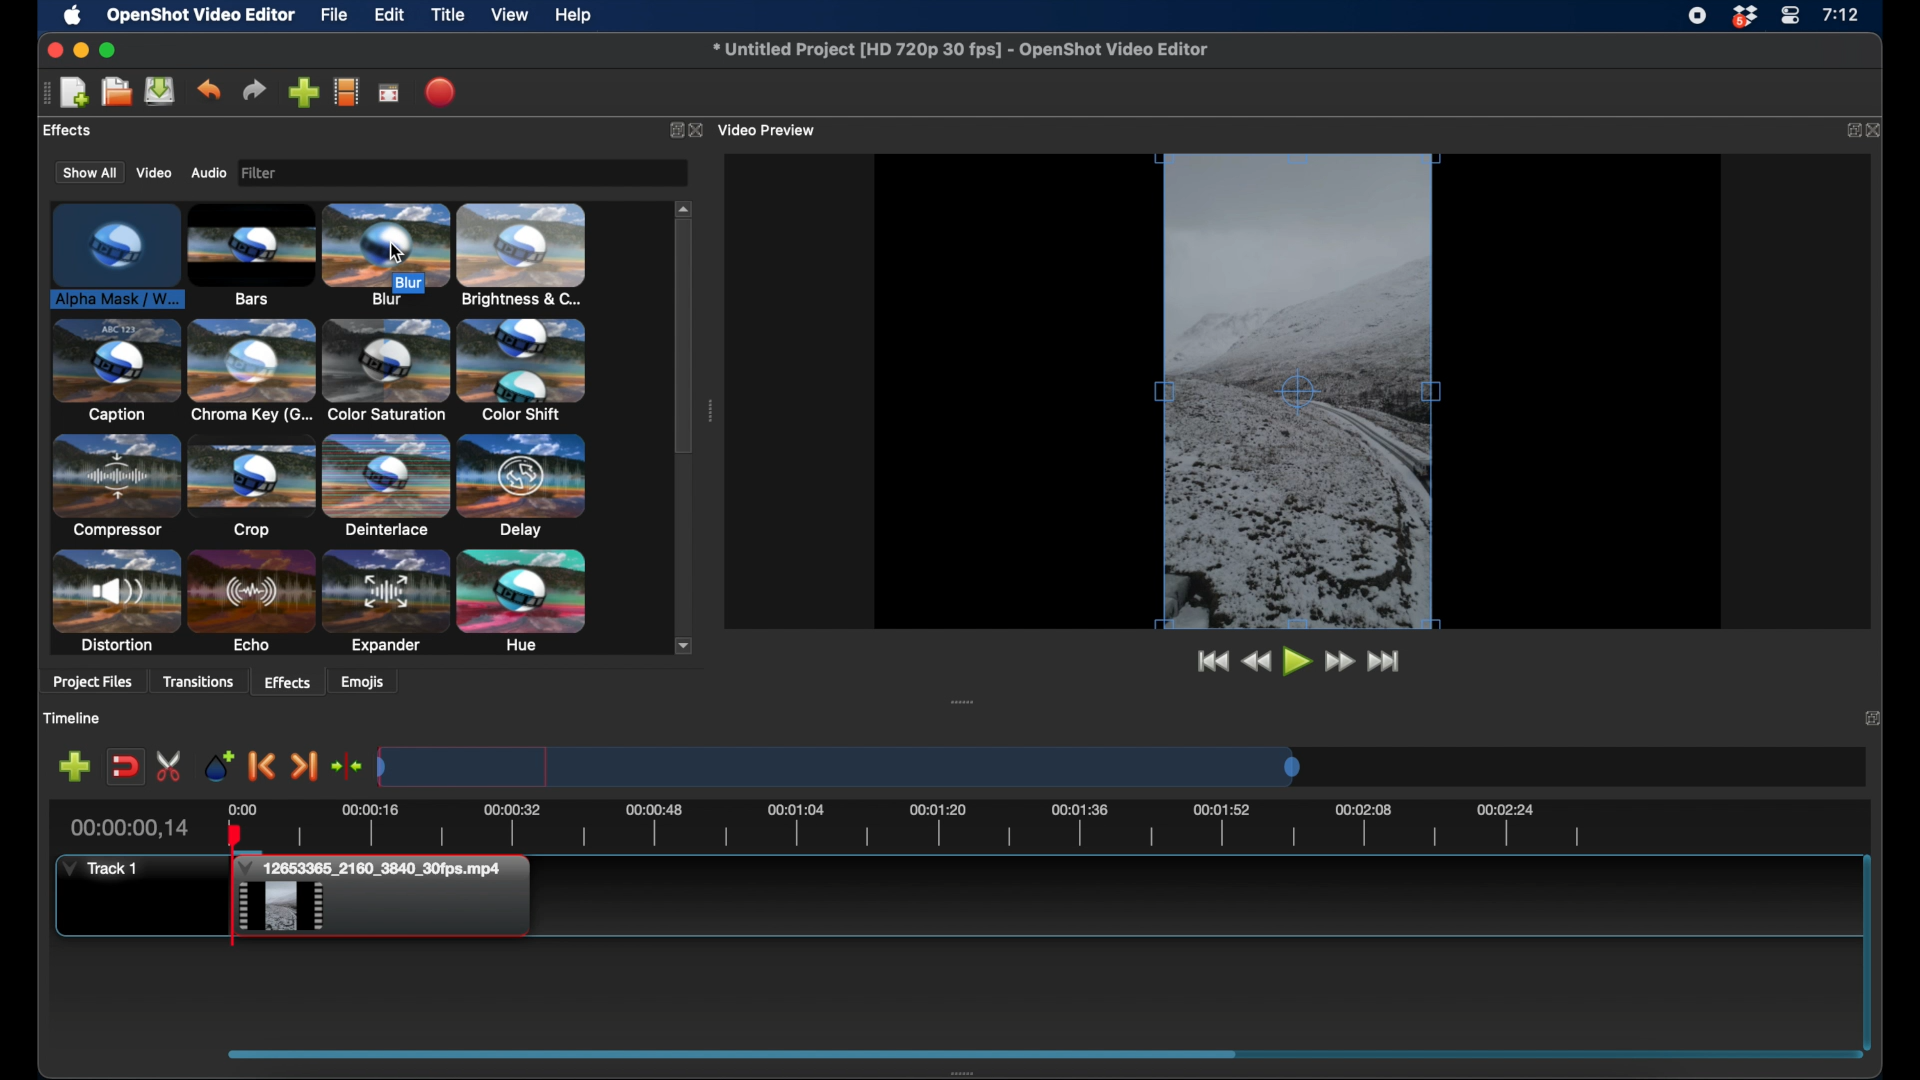 This screenshot has height=1080, width=1920. Describe the element at coordinates (684, 340) in the screenshot. I see `scroll box` at that location.